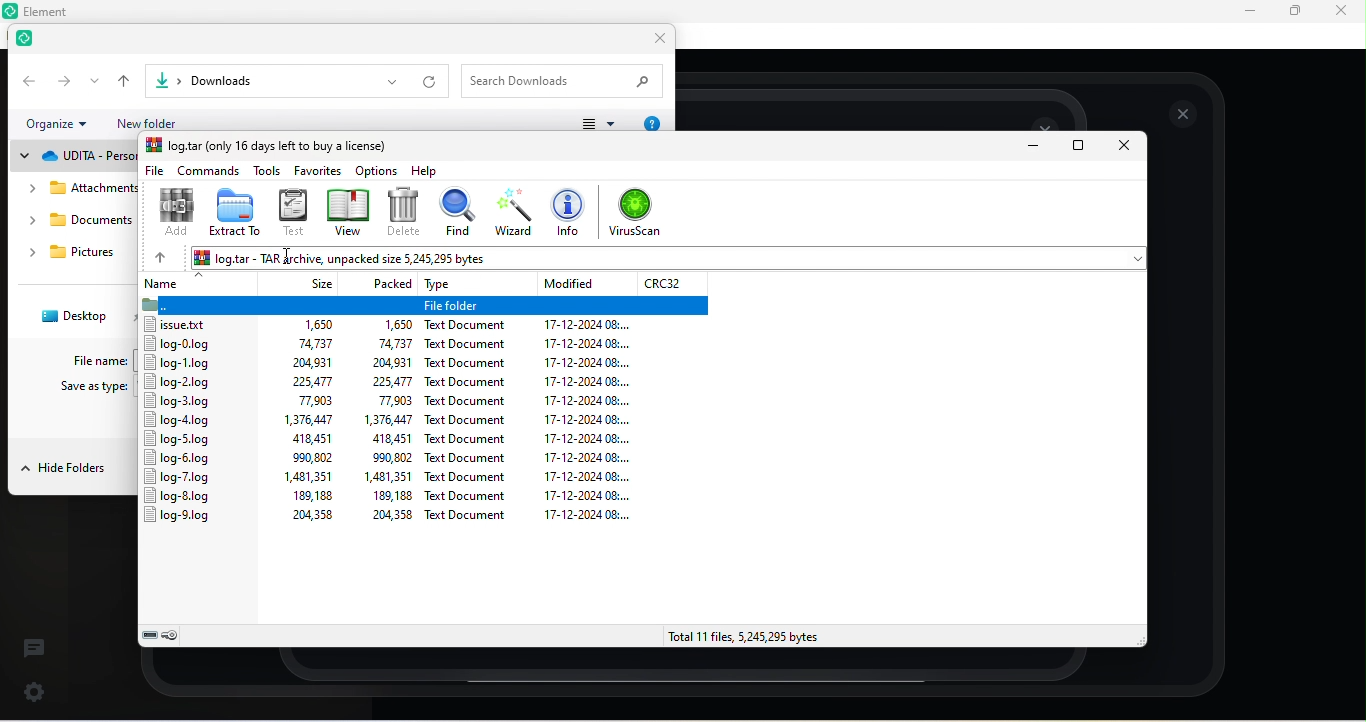 This screenshot has height=722, width=1366. I want to click on pictures, so click(81, 255).